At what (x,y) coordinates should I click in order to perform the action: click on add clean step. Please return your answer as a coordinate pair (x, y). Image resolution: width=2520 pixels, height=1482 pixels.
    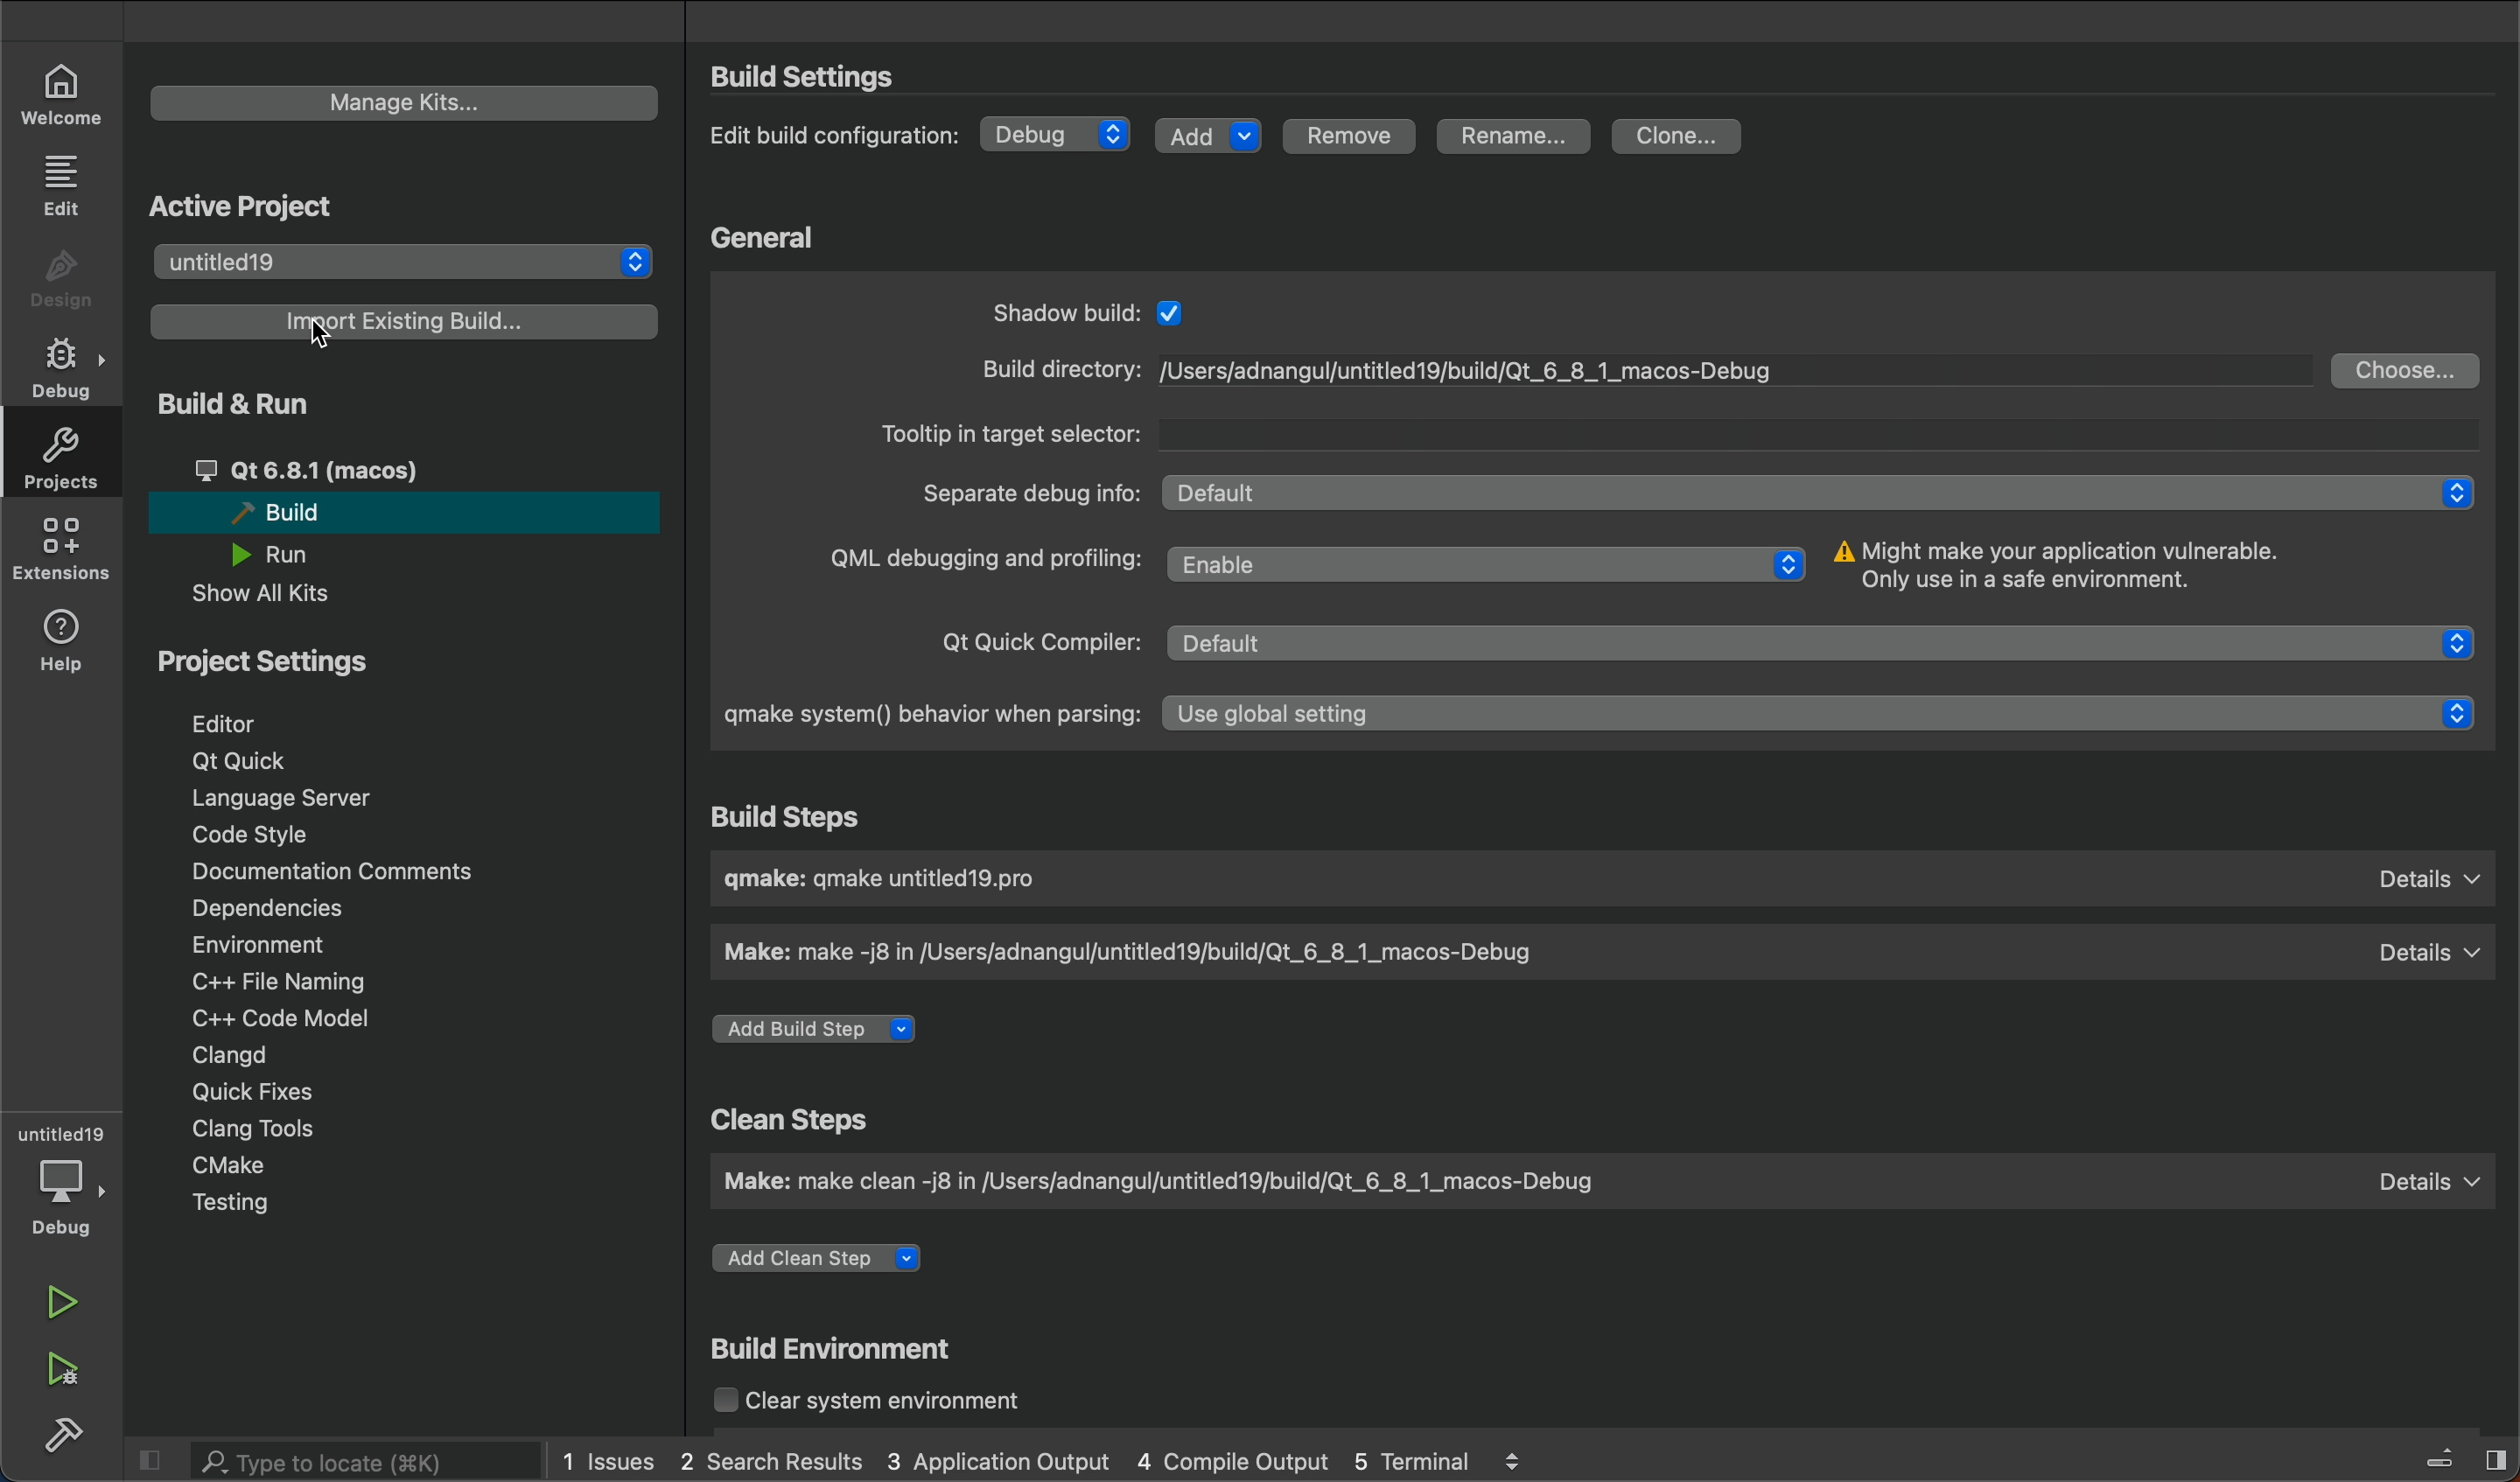
    Looking at the image, I should click on (832, 1264).